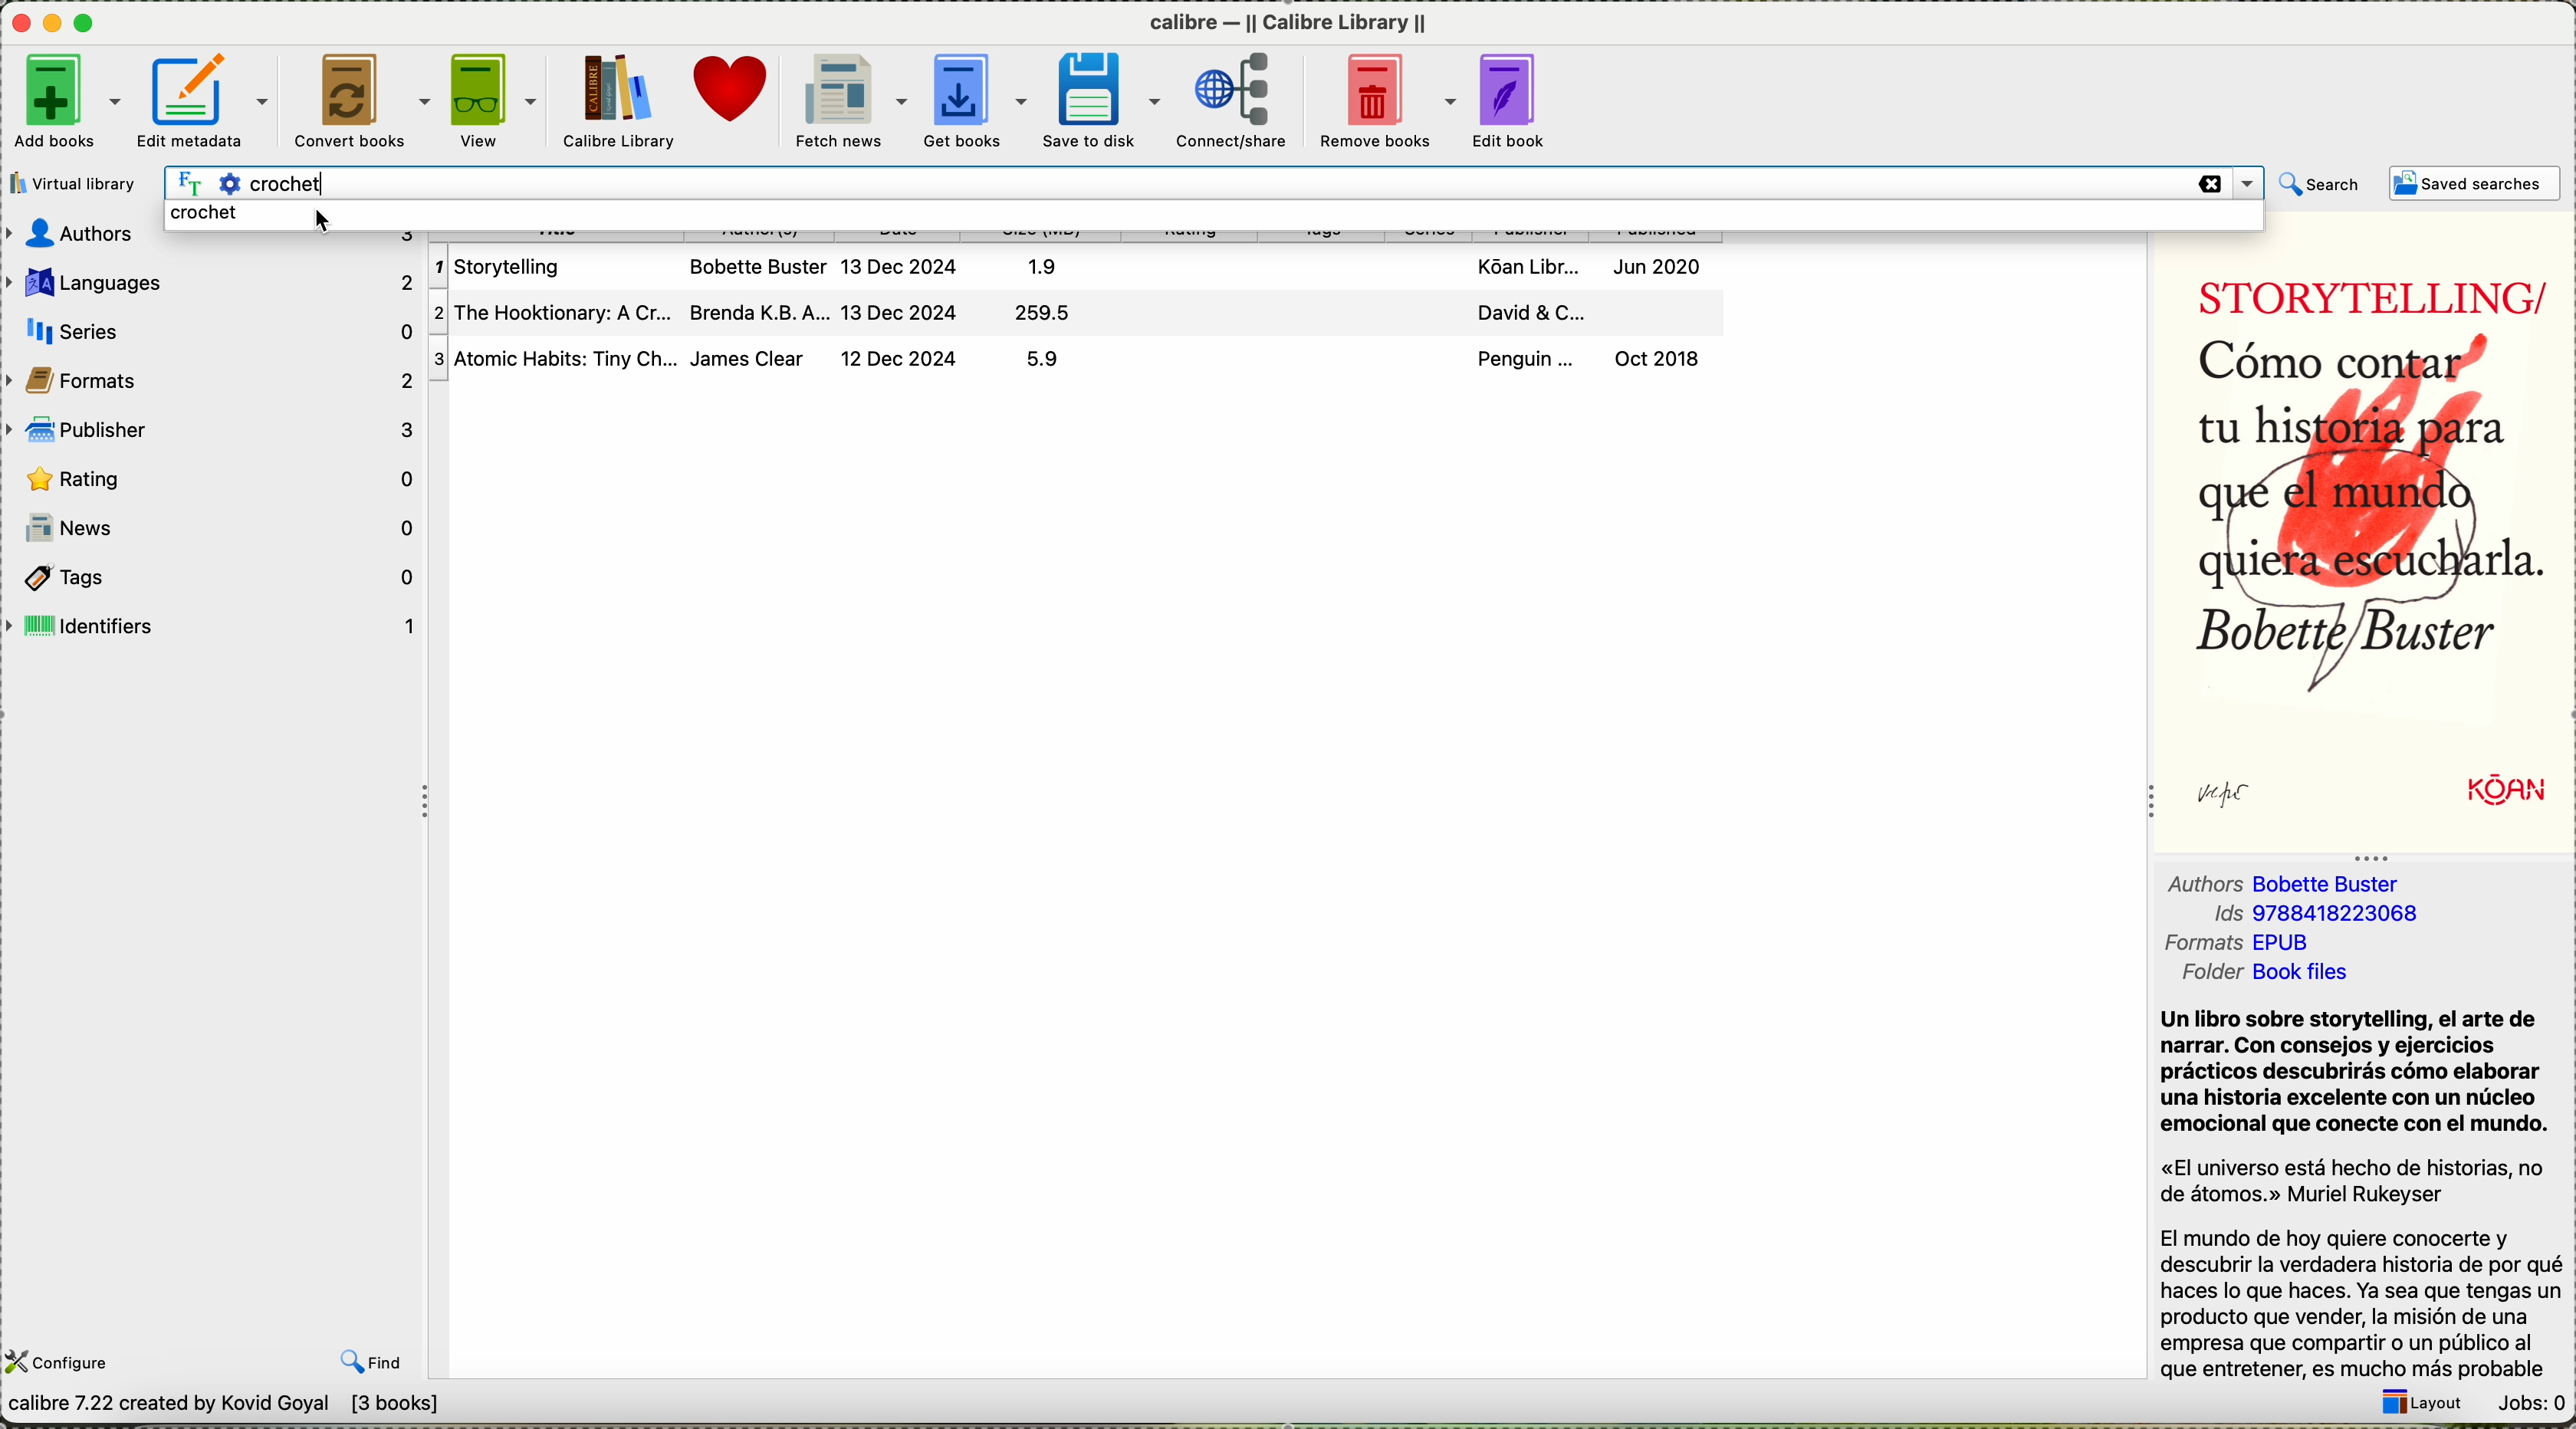 This screenshot has width=2576, height=1429. I want to click on «El universo esta hecho de historias, no
de atomos.» Muriel Rukeyser, so click(2358, 1182).